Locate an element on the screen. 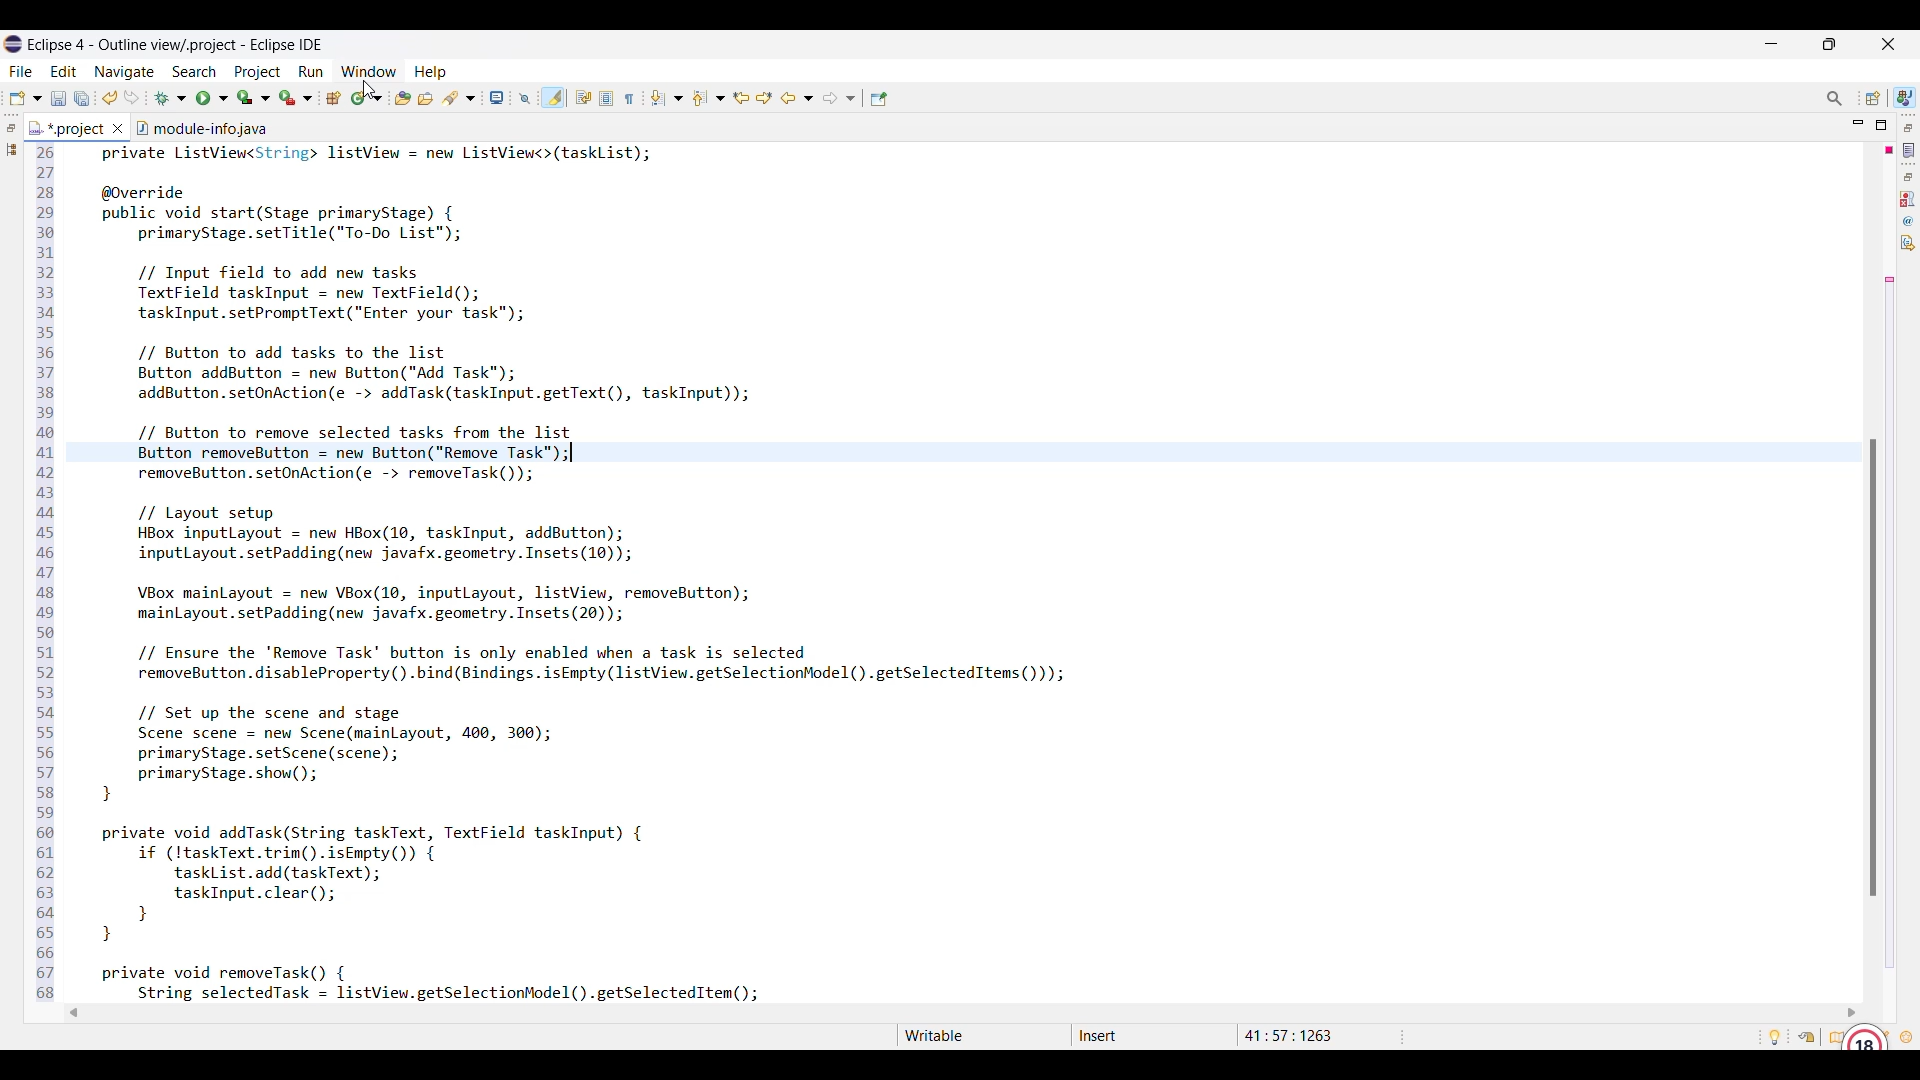 The height and width of the screenshot is (1080, 1920). Software logo is located at coordinates (13, 44).